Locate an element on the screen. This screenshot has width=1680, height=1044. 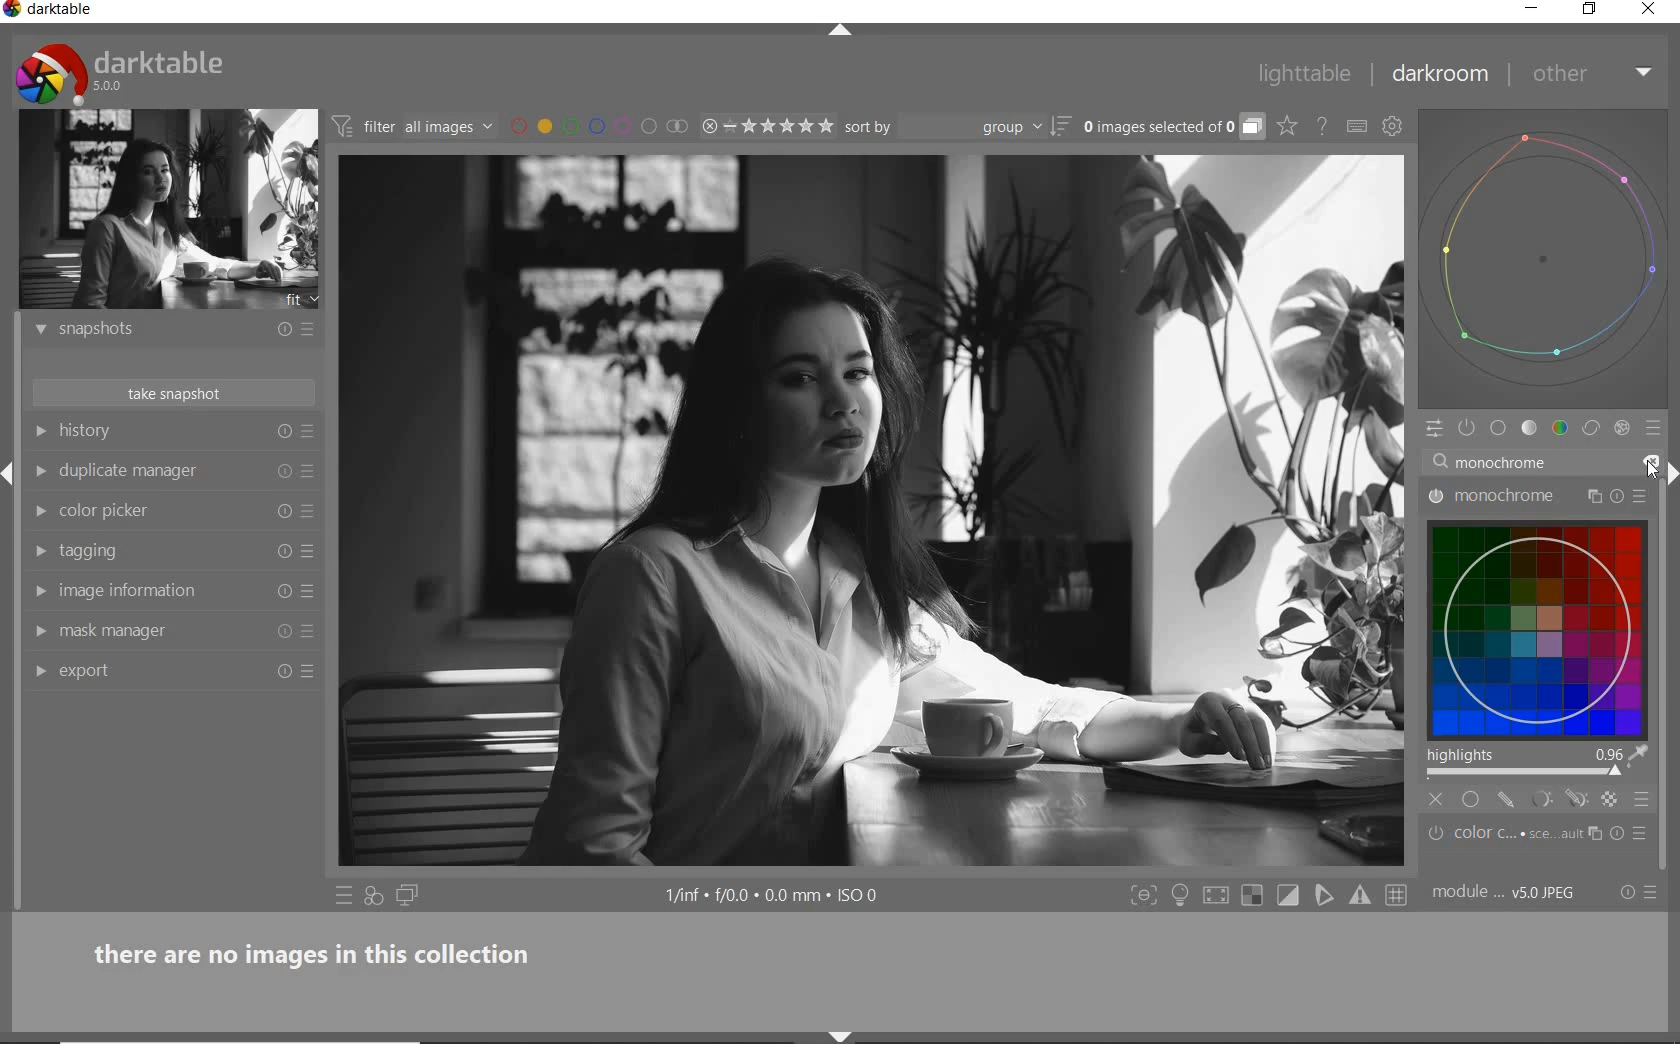
mask manager is located at coordinates (159, 630).